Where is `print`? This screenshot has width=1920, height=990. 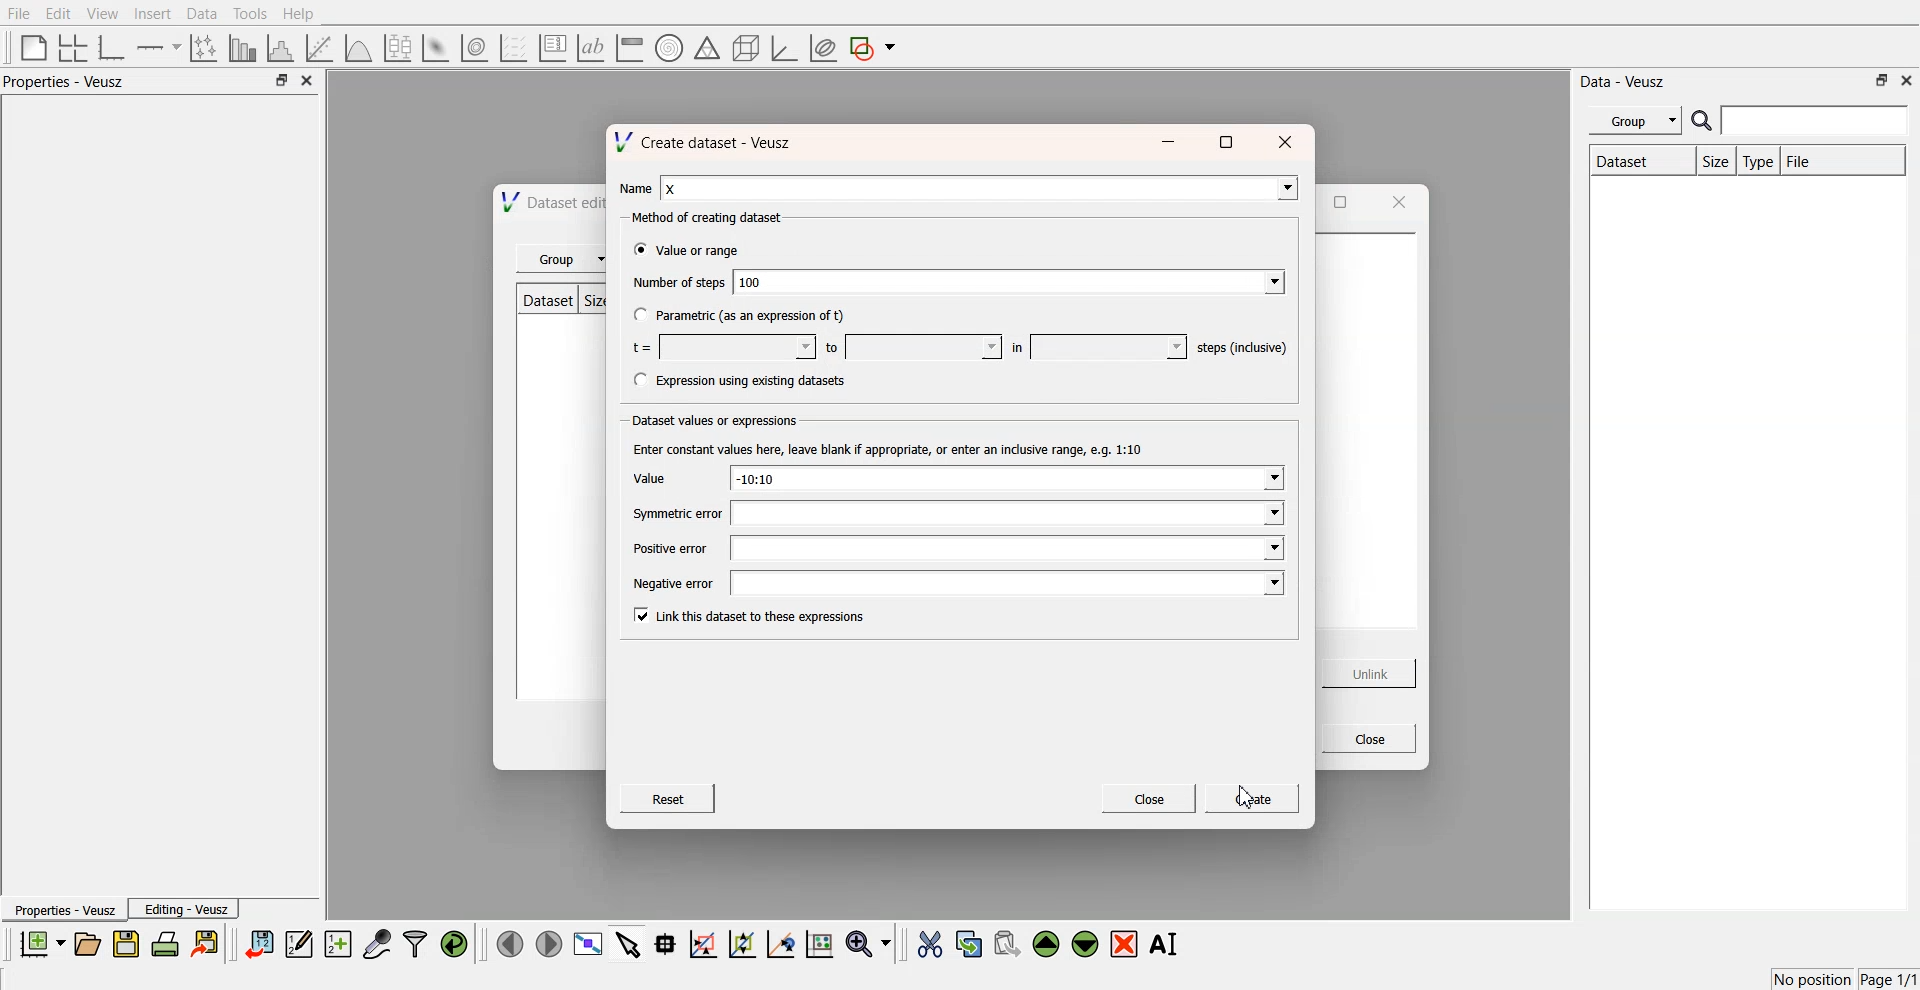 print is located at coordinates (170, 943).